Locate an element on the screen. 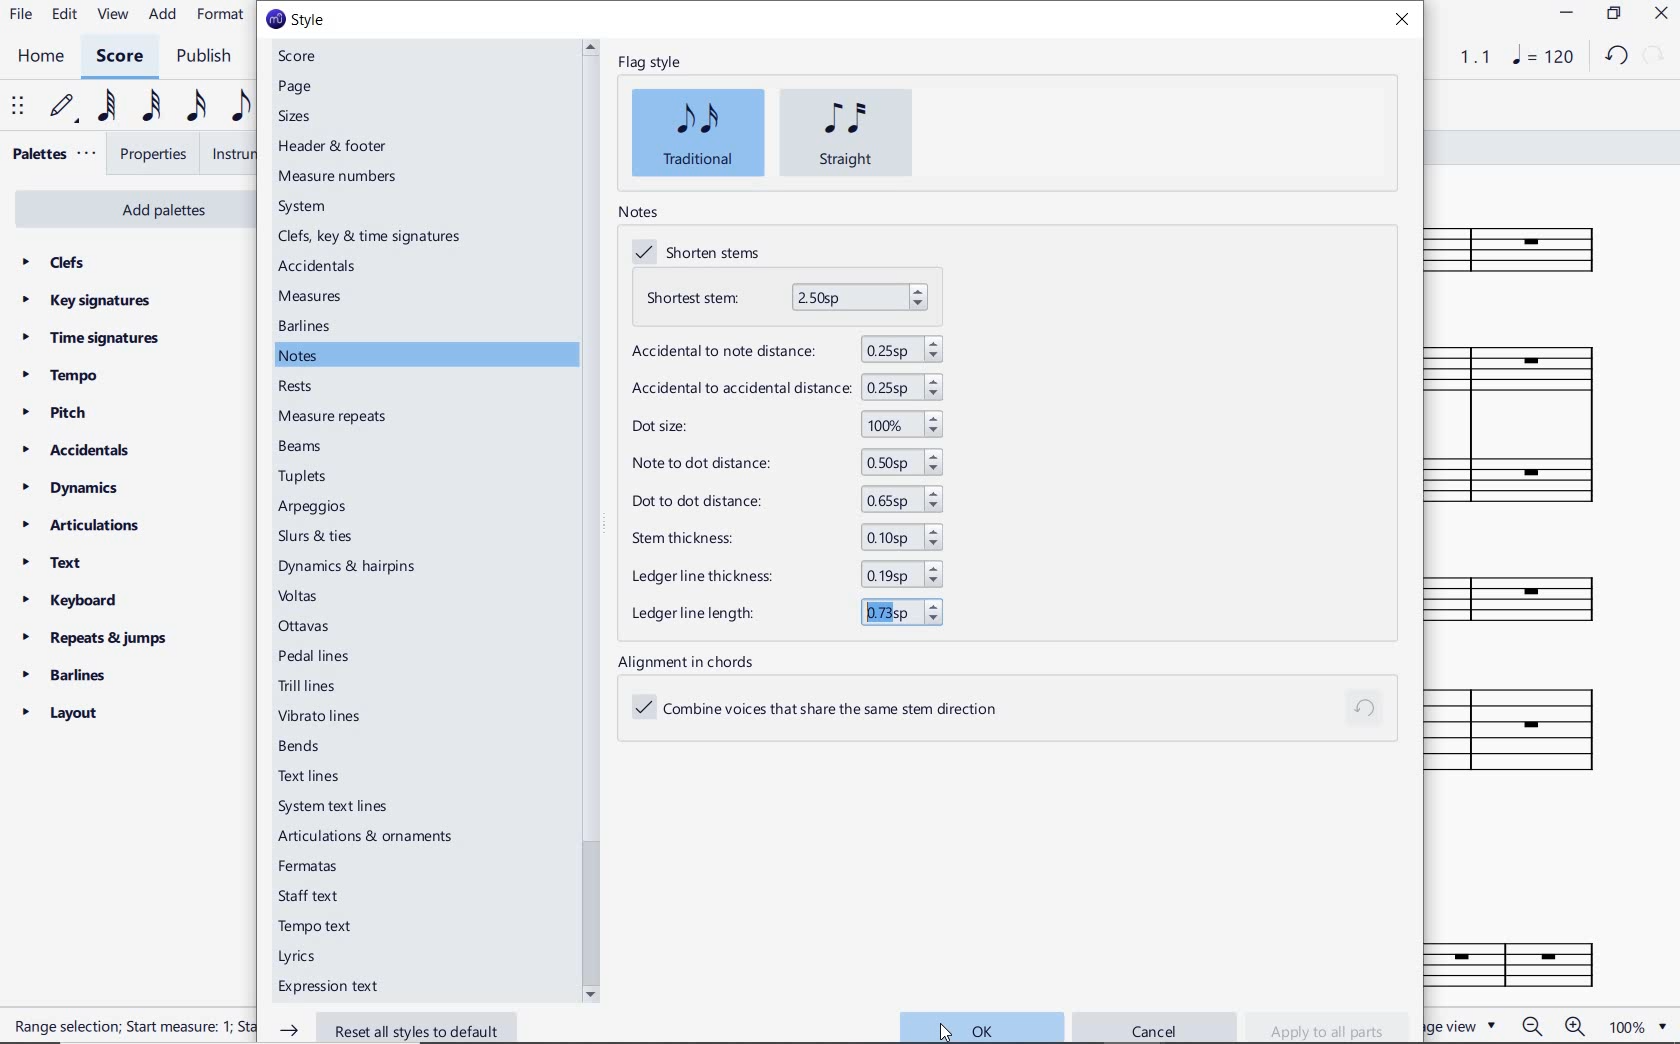 This screenshot has width=1680, height=1044. home is located at coordinates (44, 57).